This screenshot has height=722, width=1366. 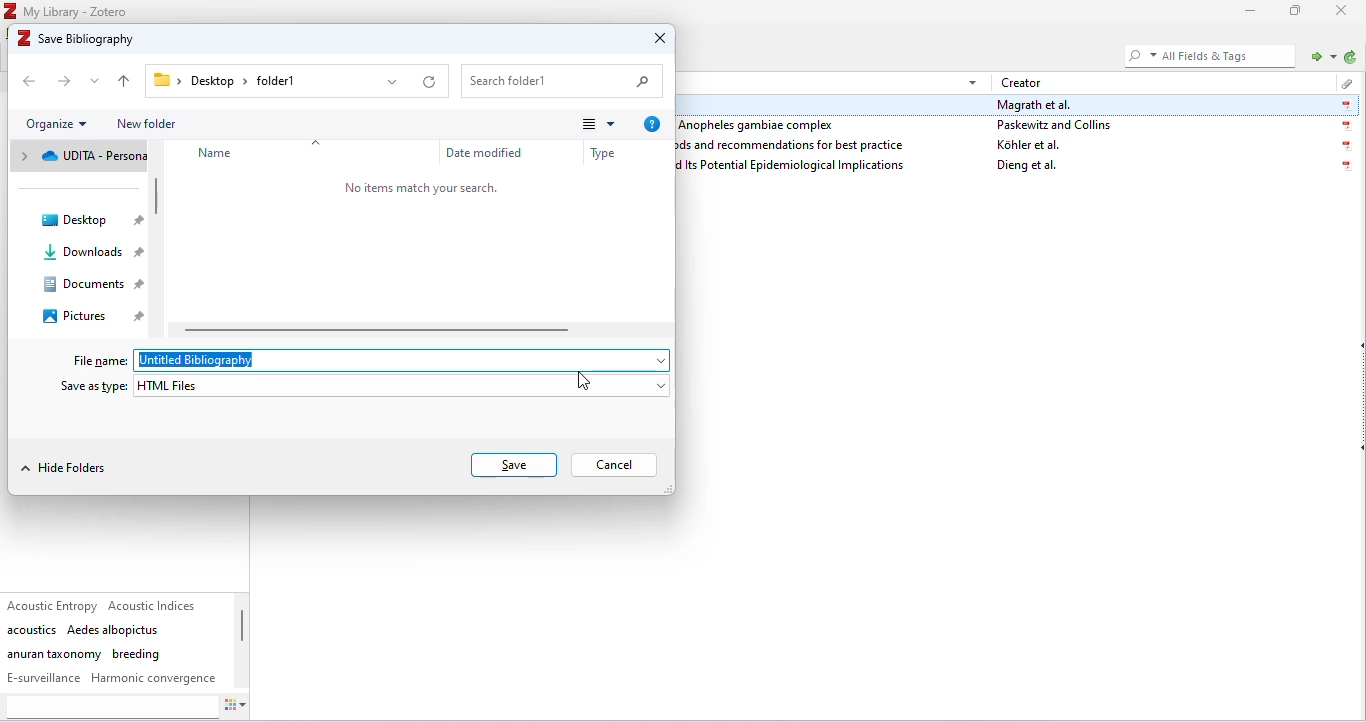 I want to click on Cursor, so click(x=579, y=382).